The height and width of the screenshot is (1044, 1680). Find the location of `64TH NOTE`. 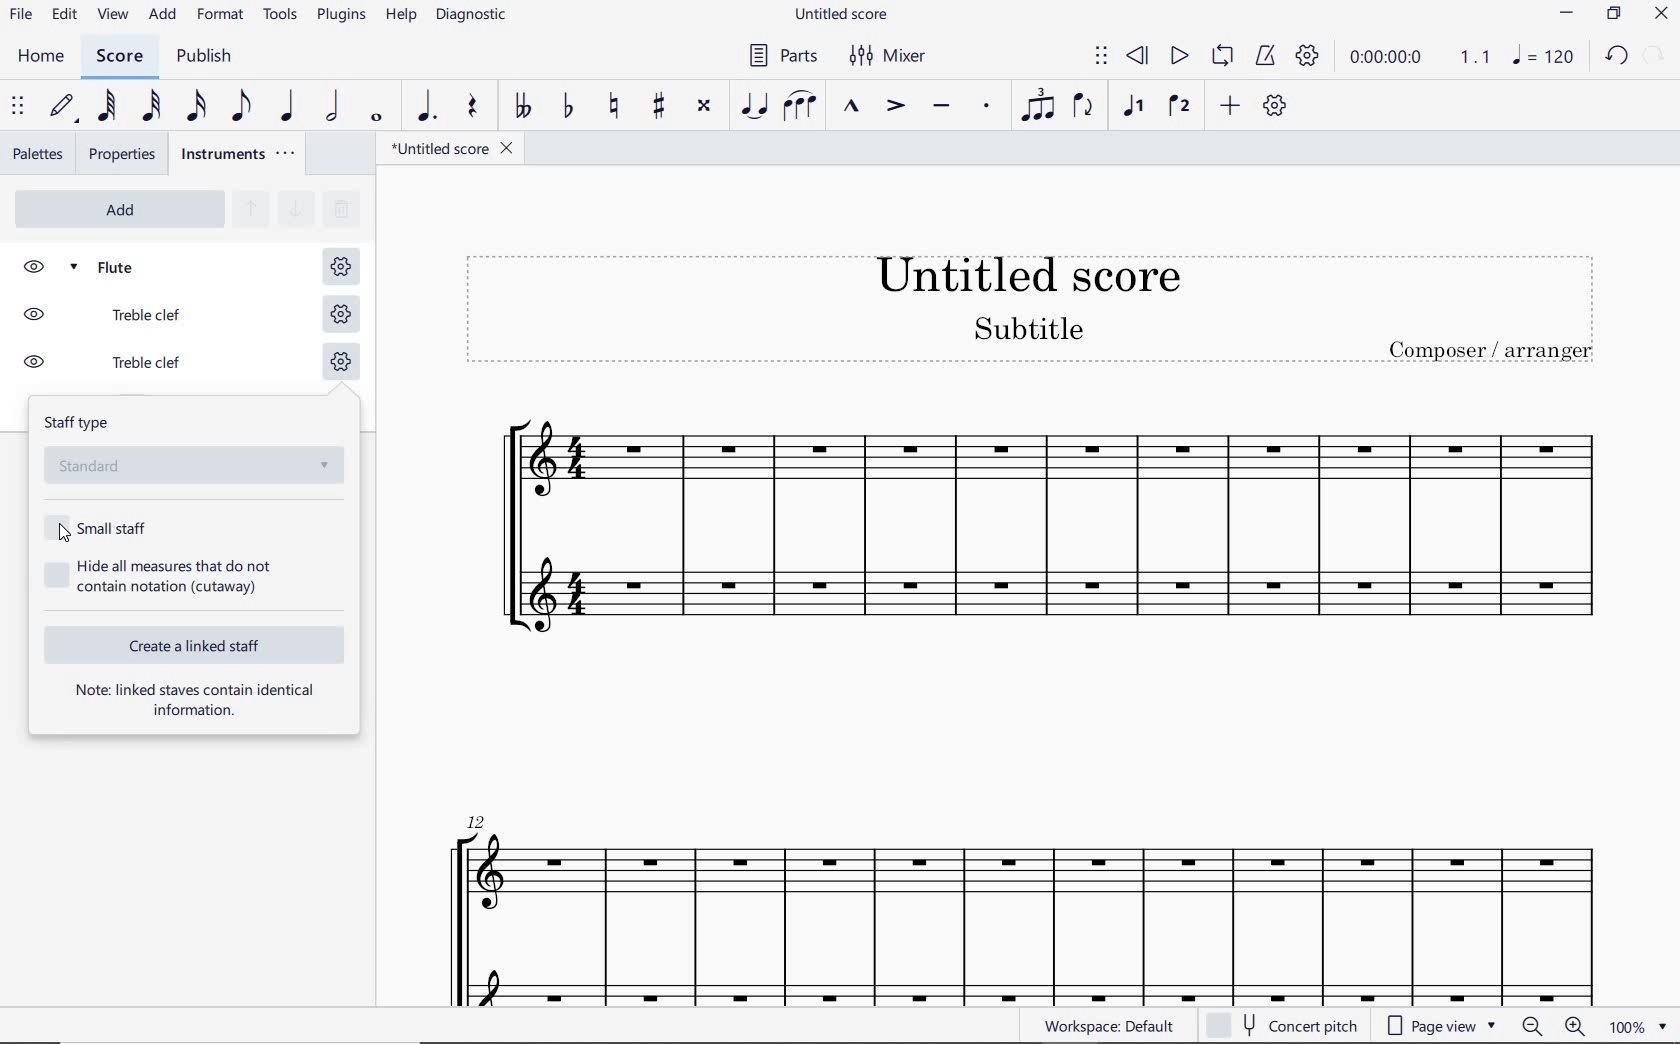

64TH NOTE is located at coordinates (108, 106).